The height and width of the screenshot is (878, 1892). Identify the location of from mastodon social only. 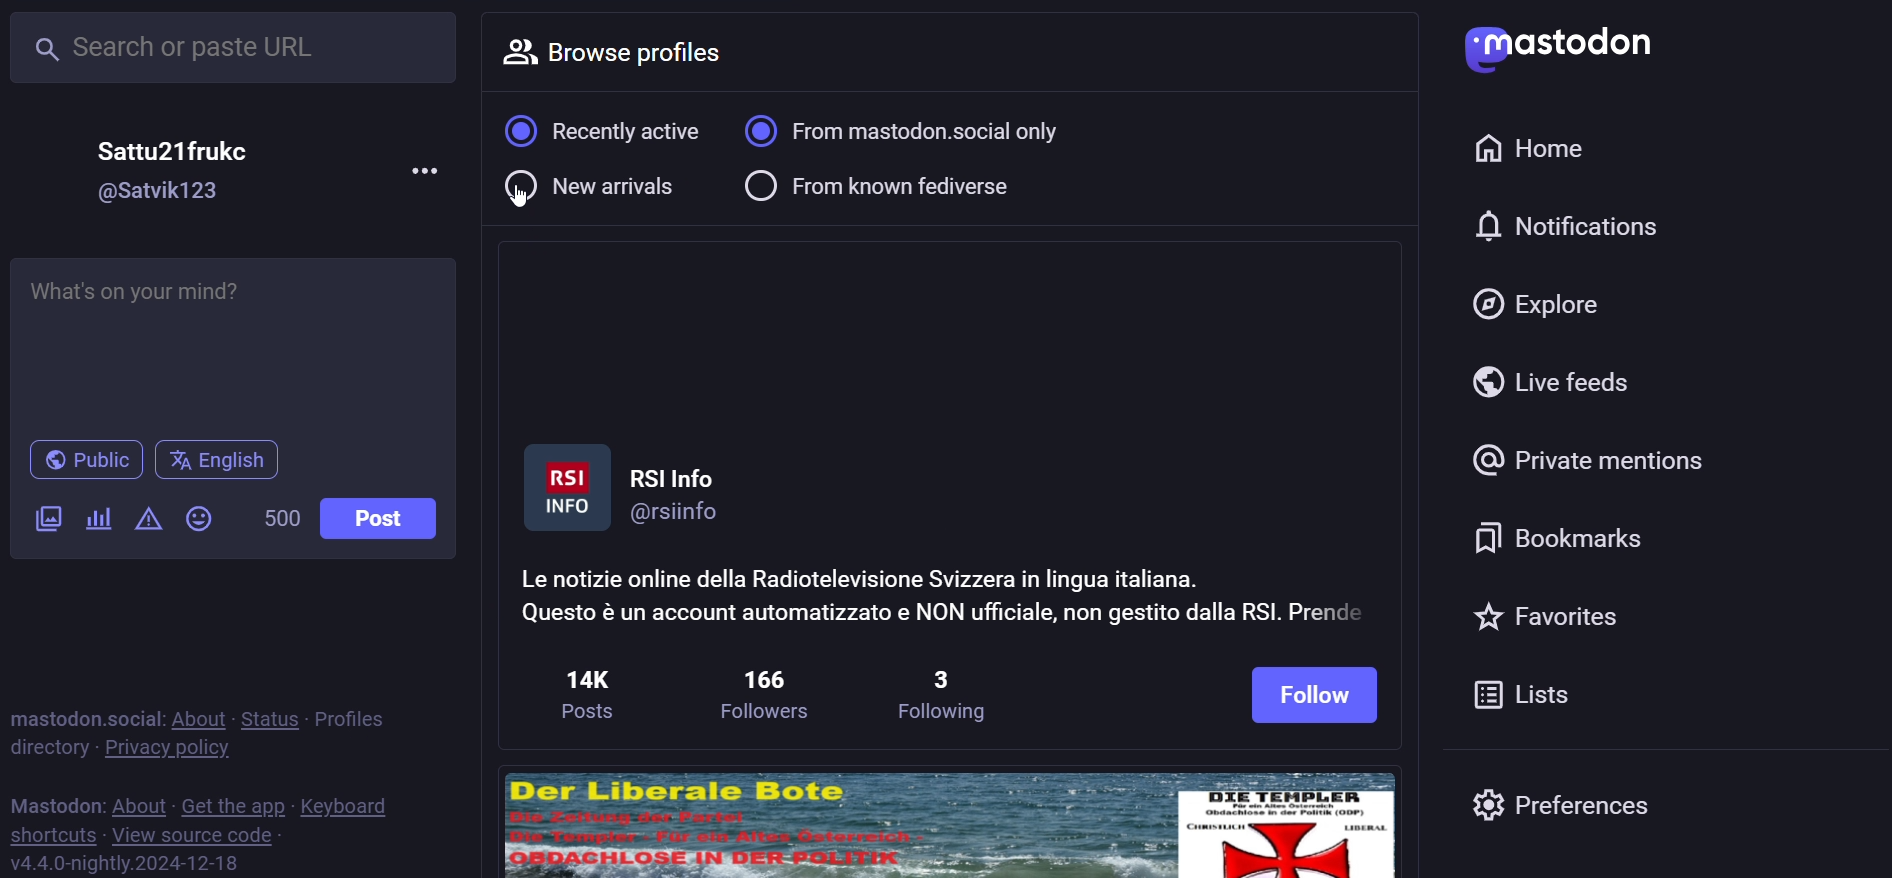
(925, 129).